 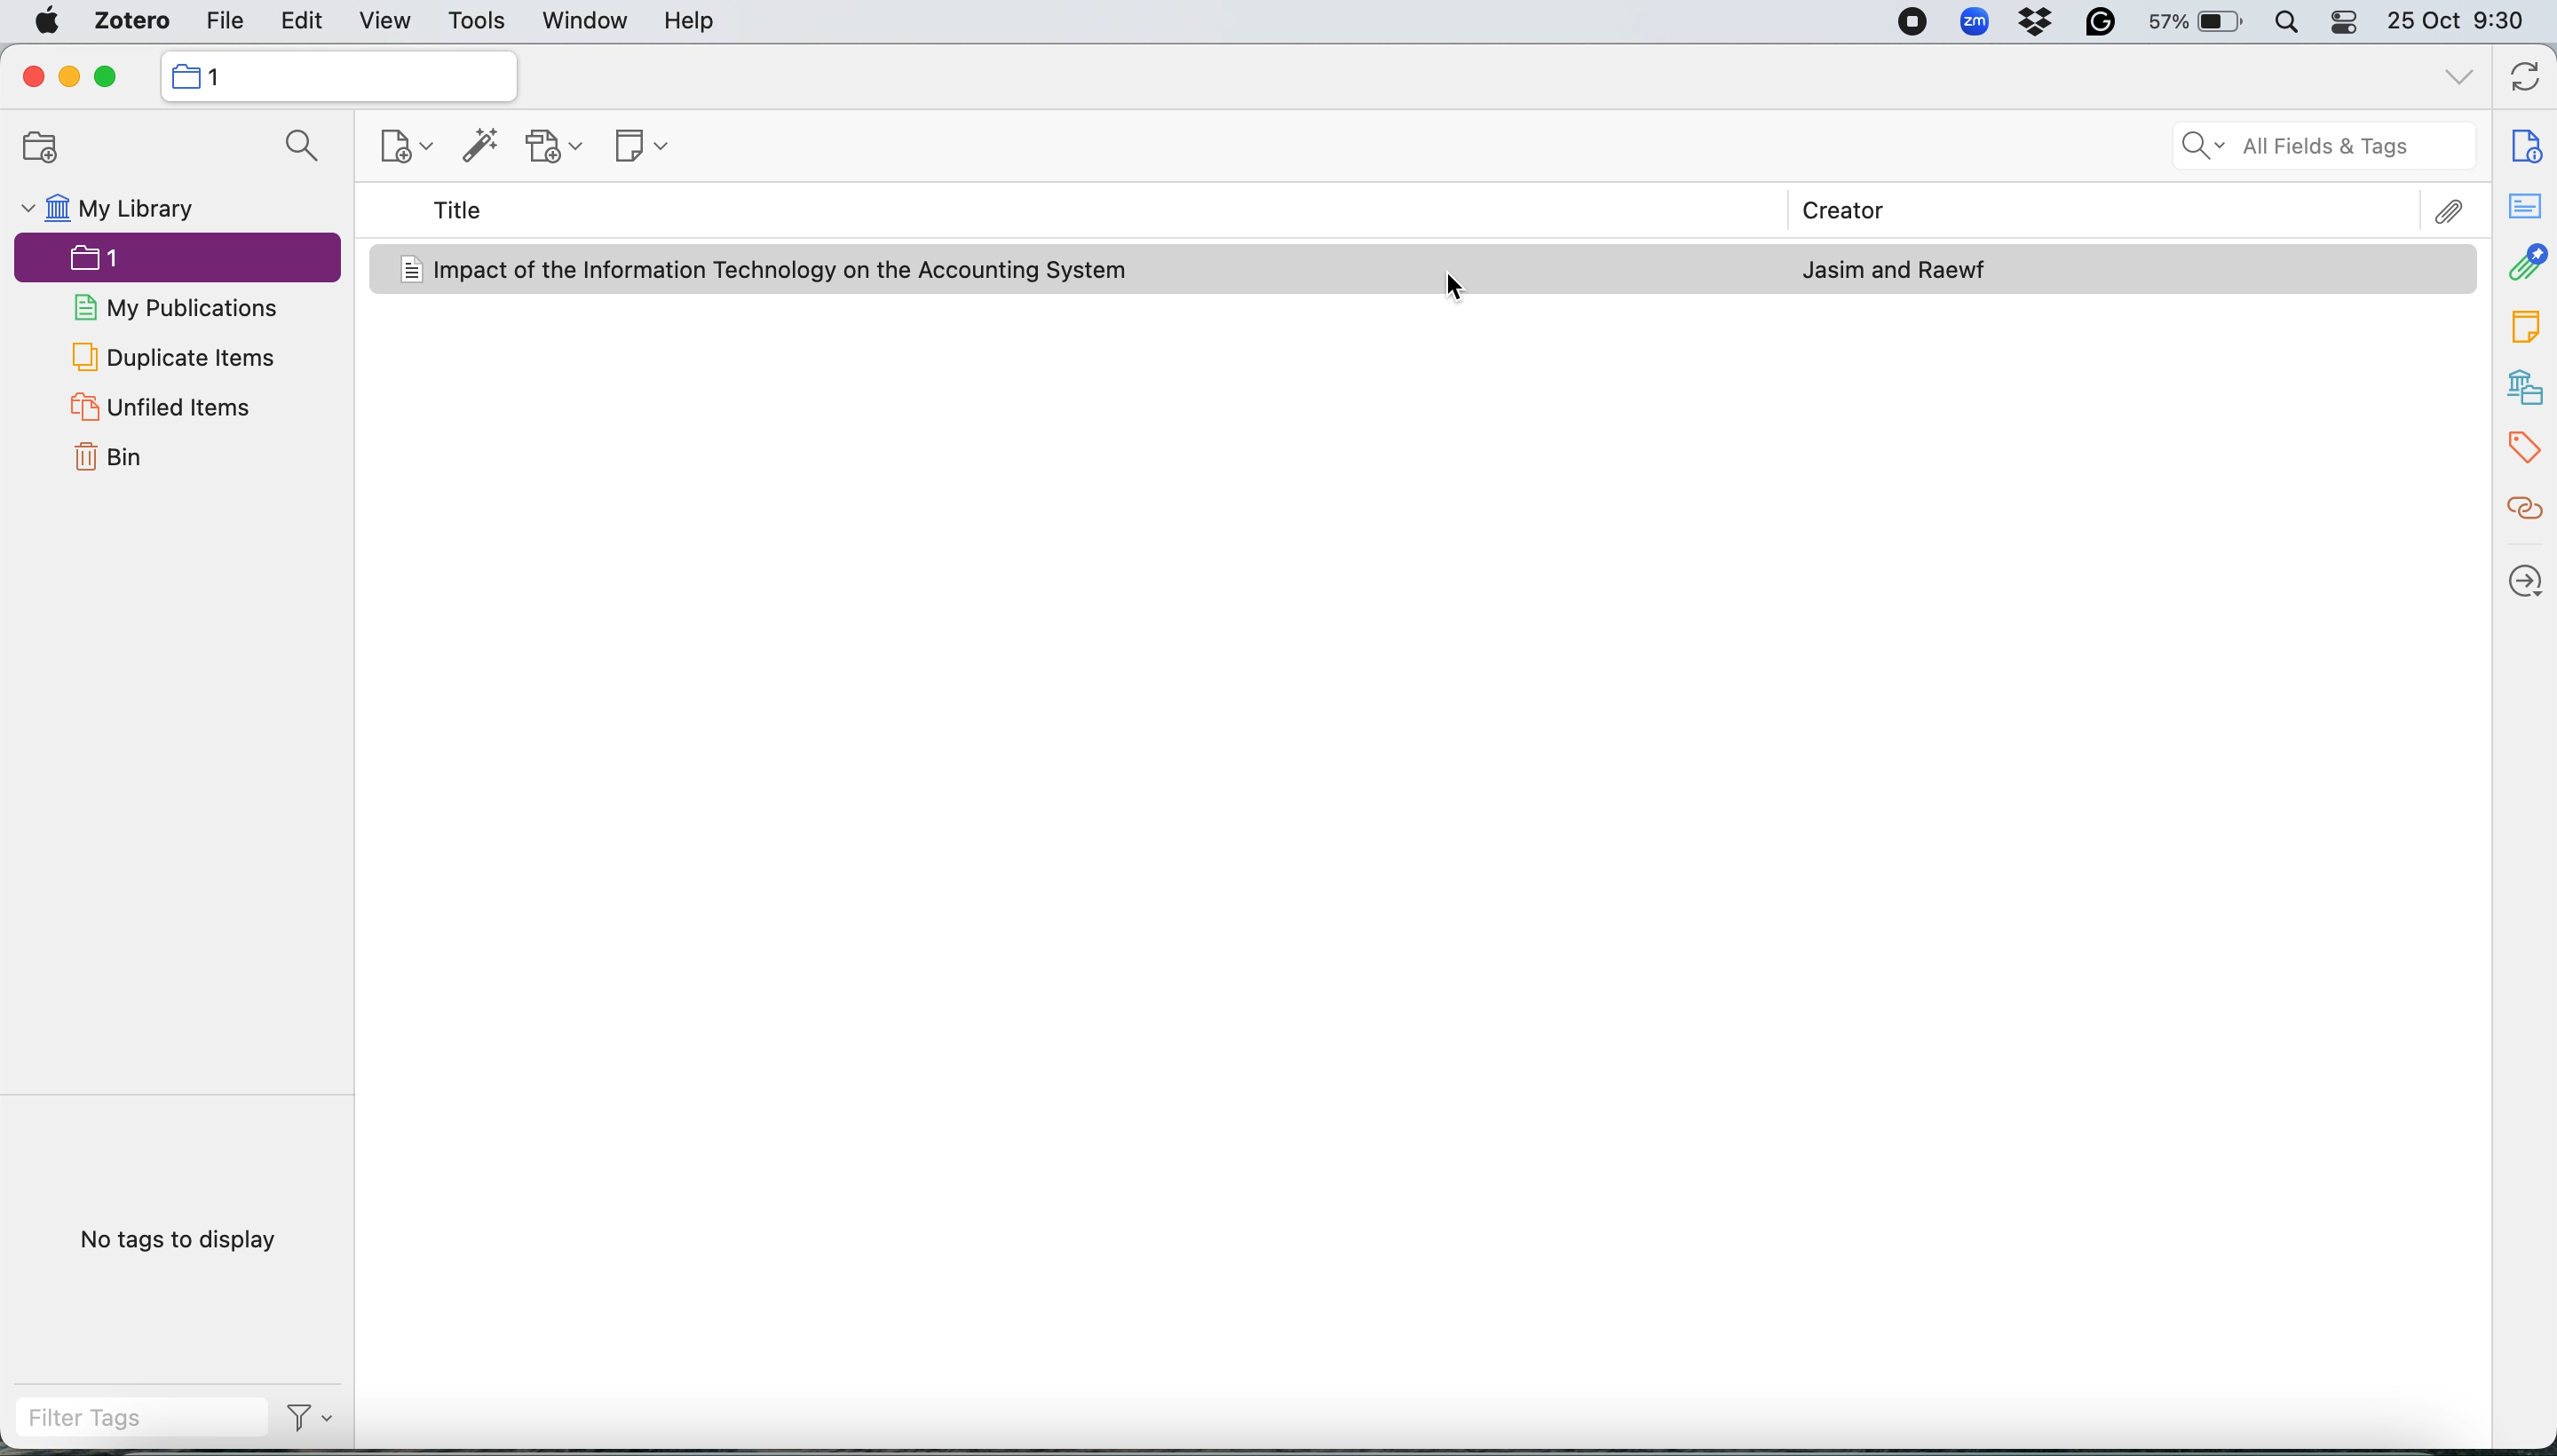 What do you see at coordinates (784, 270) in the screenshot?
I see `Impact of the Information Technology on the Accounting System` at bounding box center [784, 270].